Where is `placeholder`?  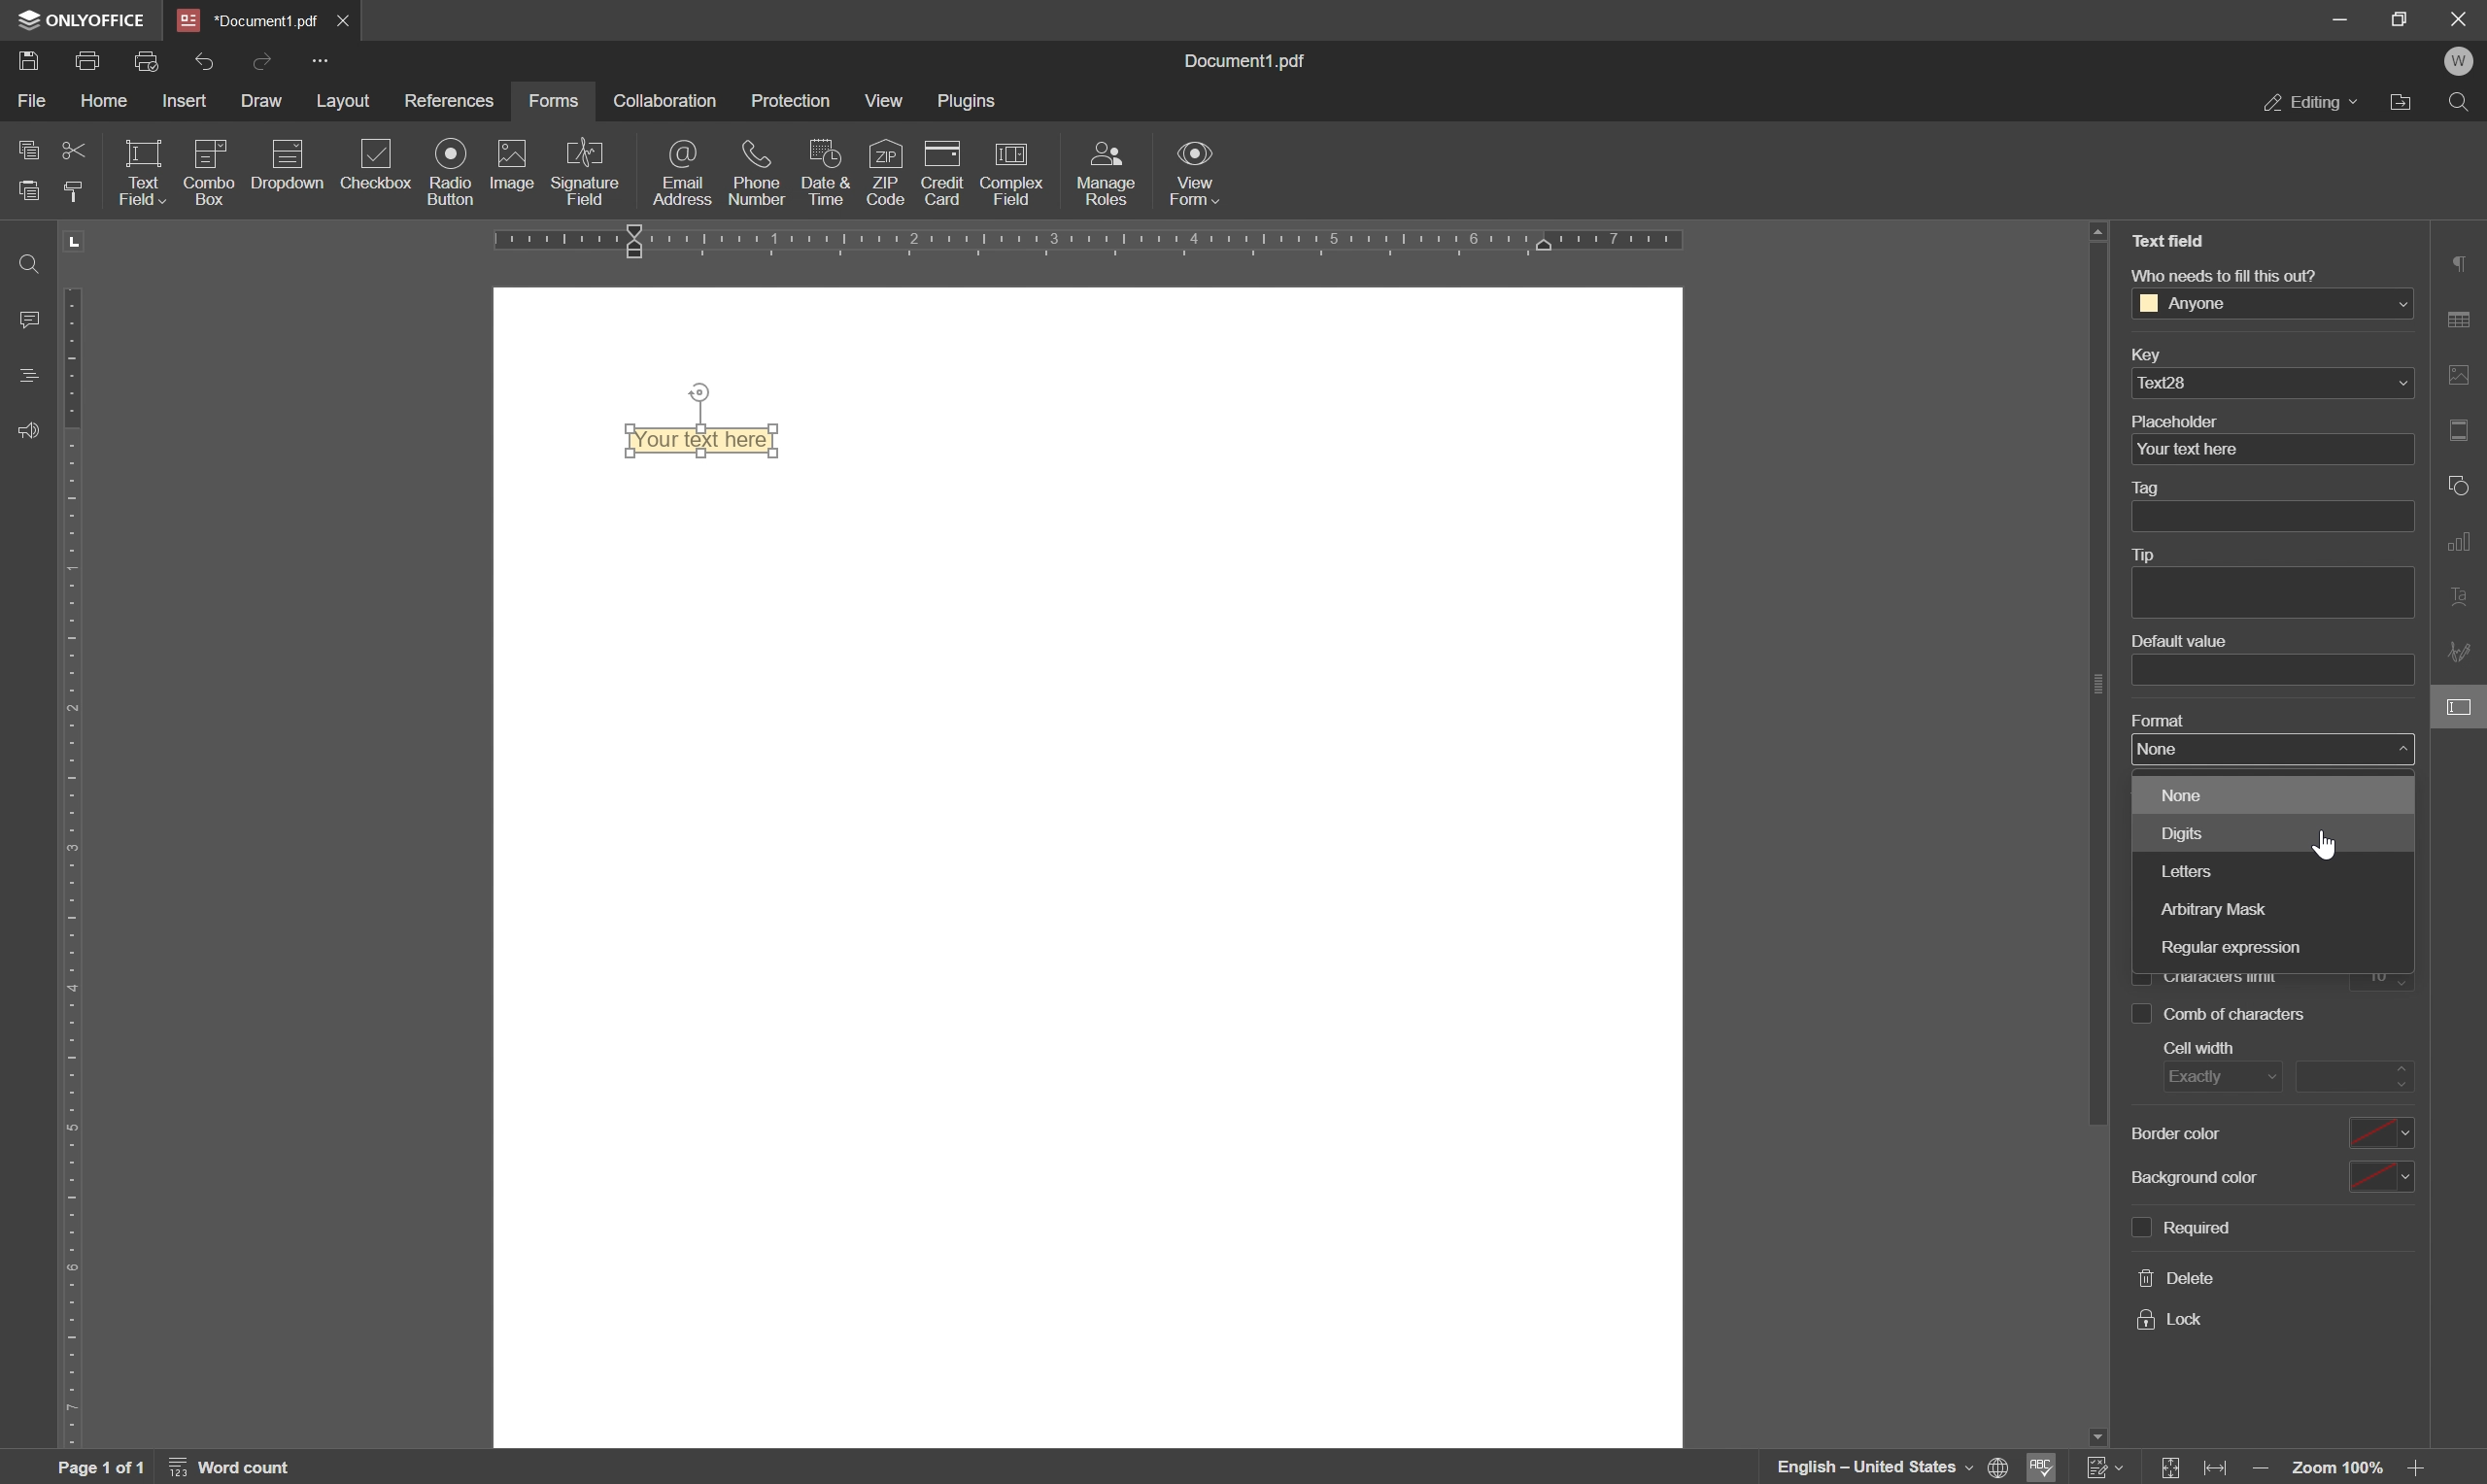
placeholder is located at coordinates (2175, 421).